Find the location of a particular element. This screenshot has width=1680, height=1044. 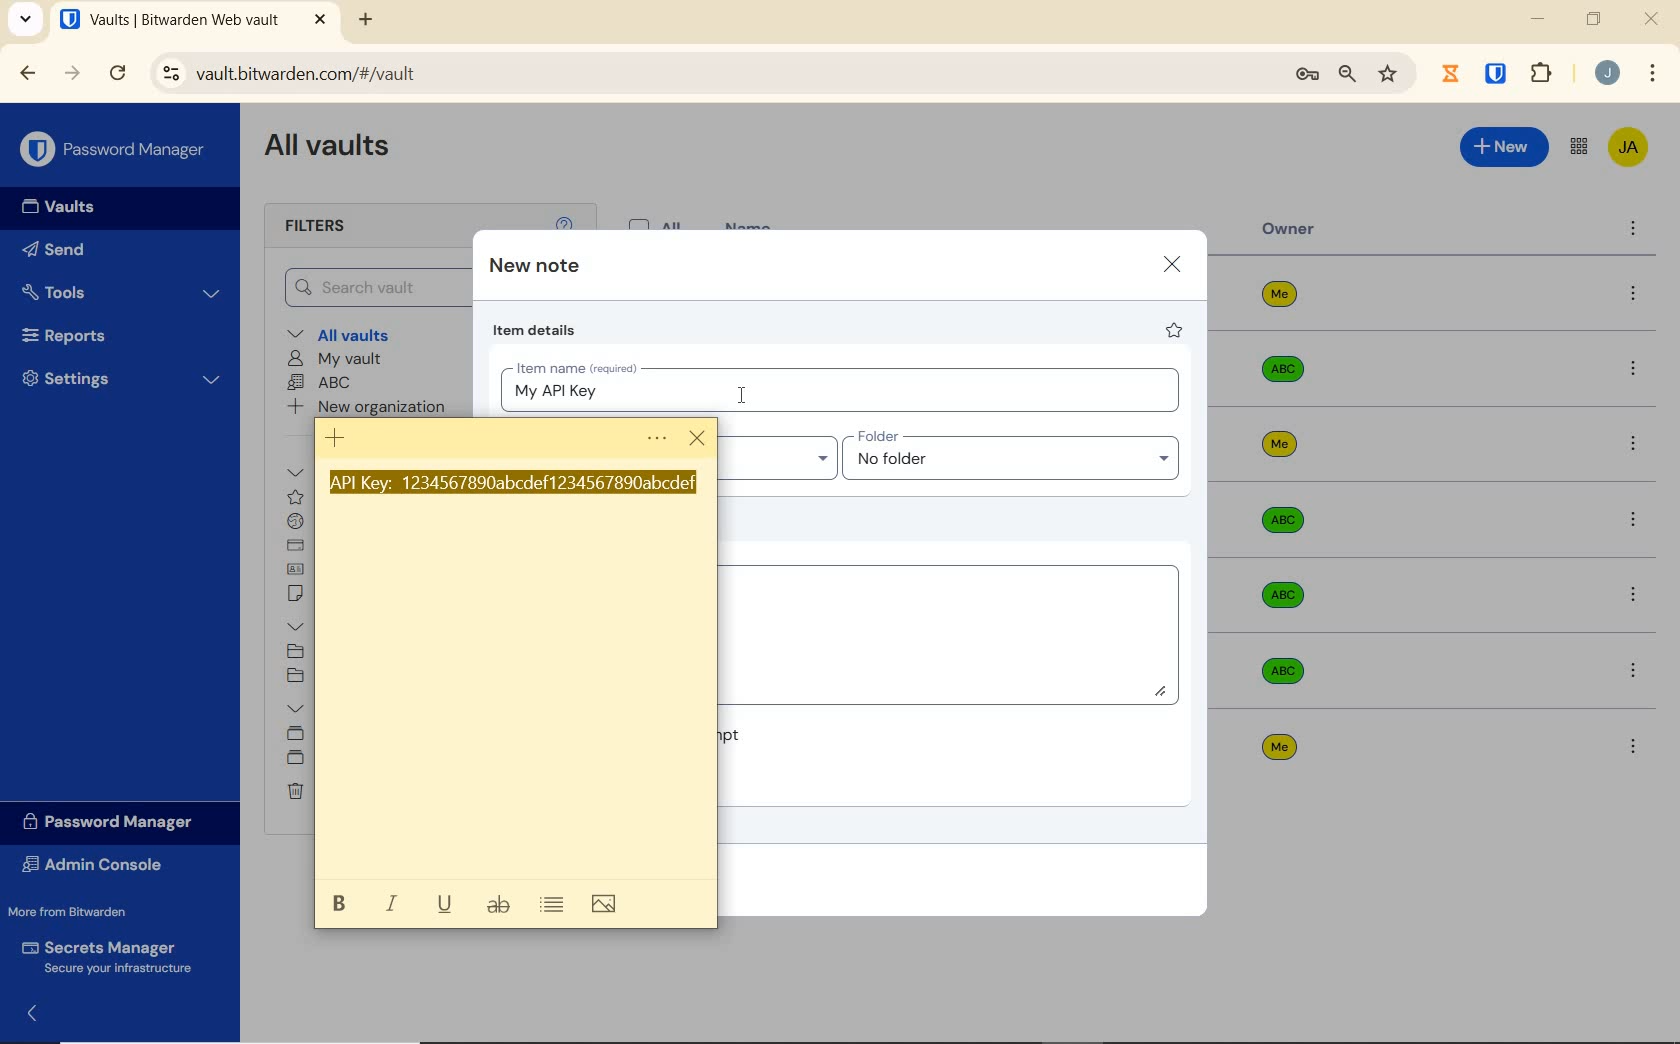

Reports is located at coordinates (114, 337).